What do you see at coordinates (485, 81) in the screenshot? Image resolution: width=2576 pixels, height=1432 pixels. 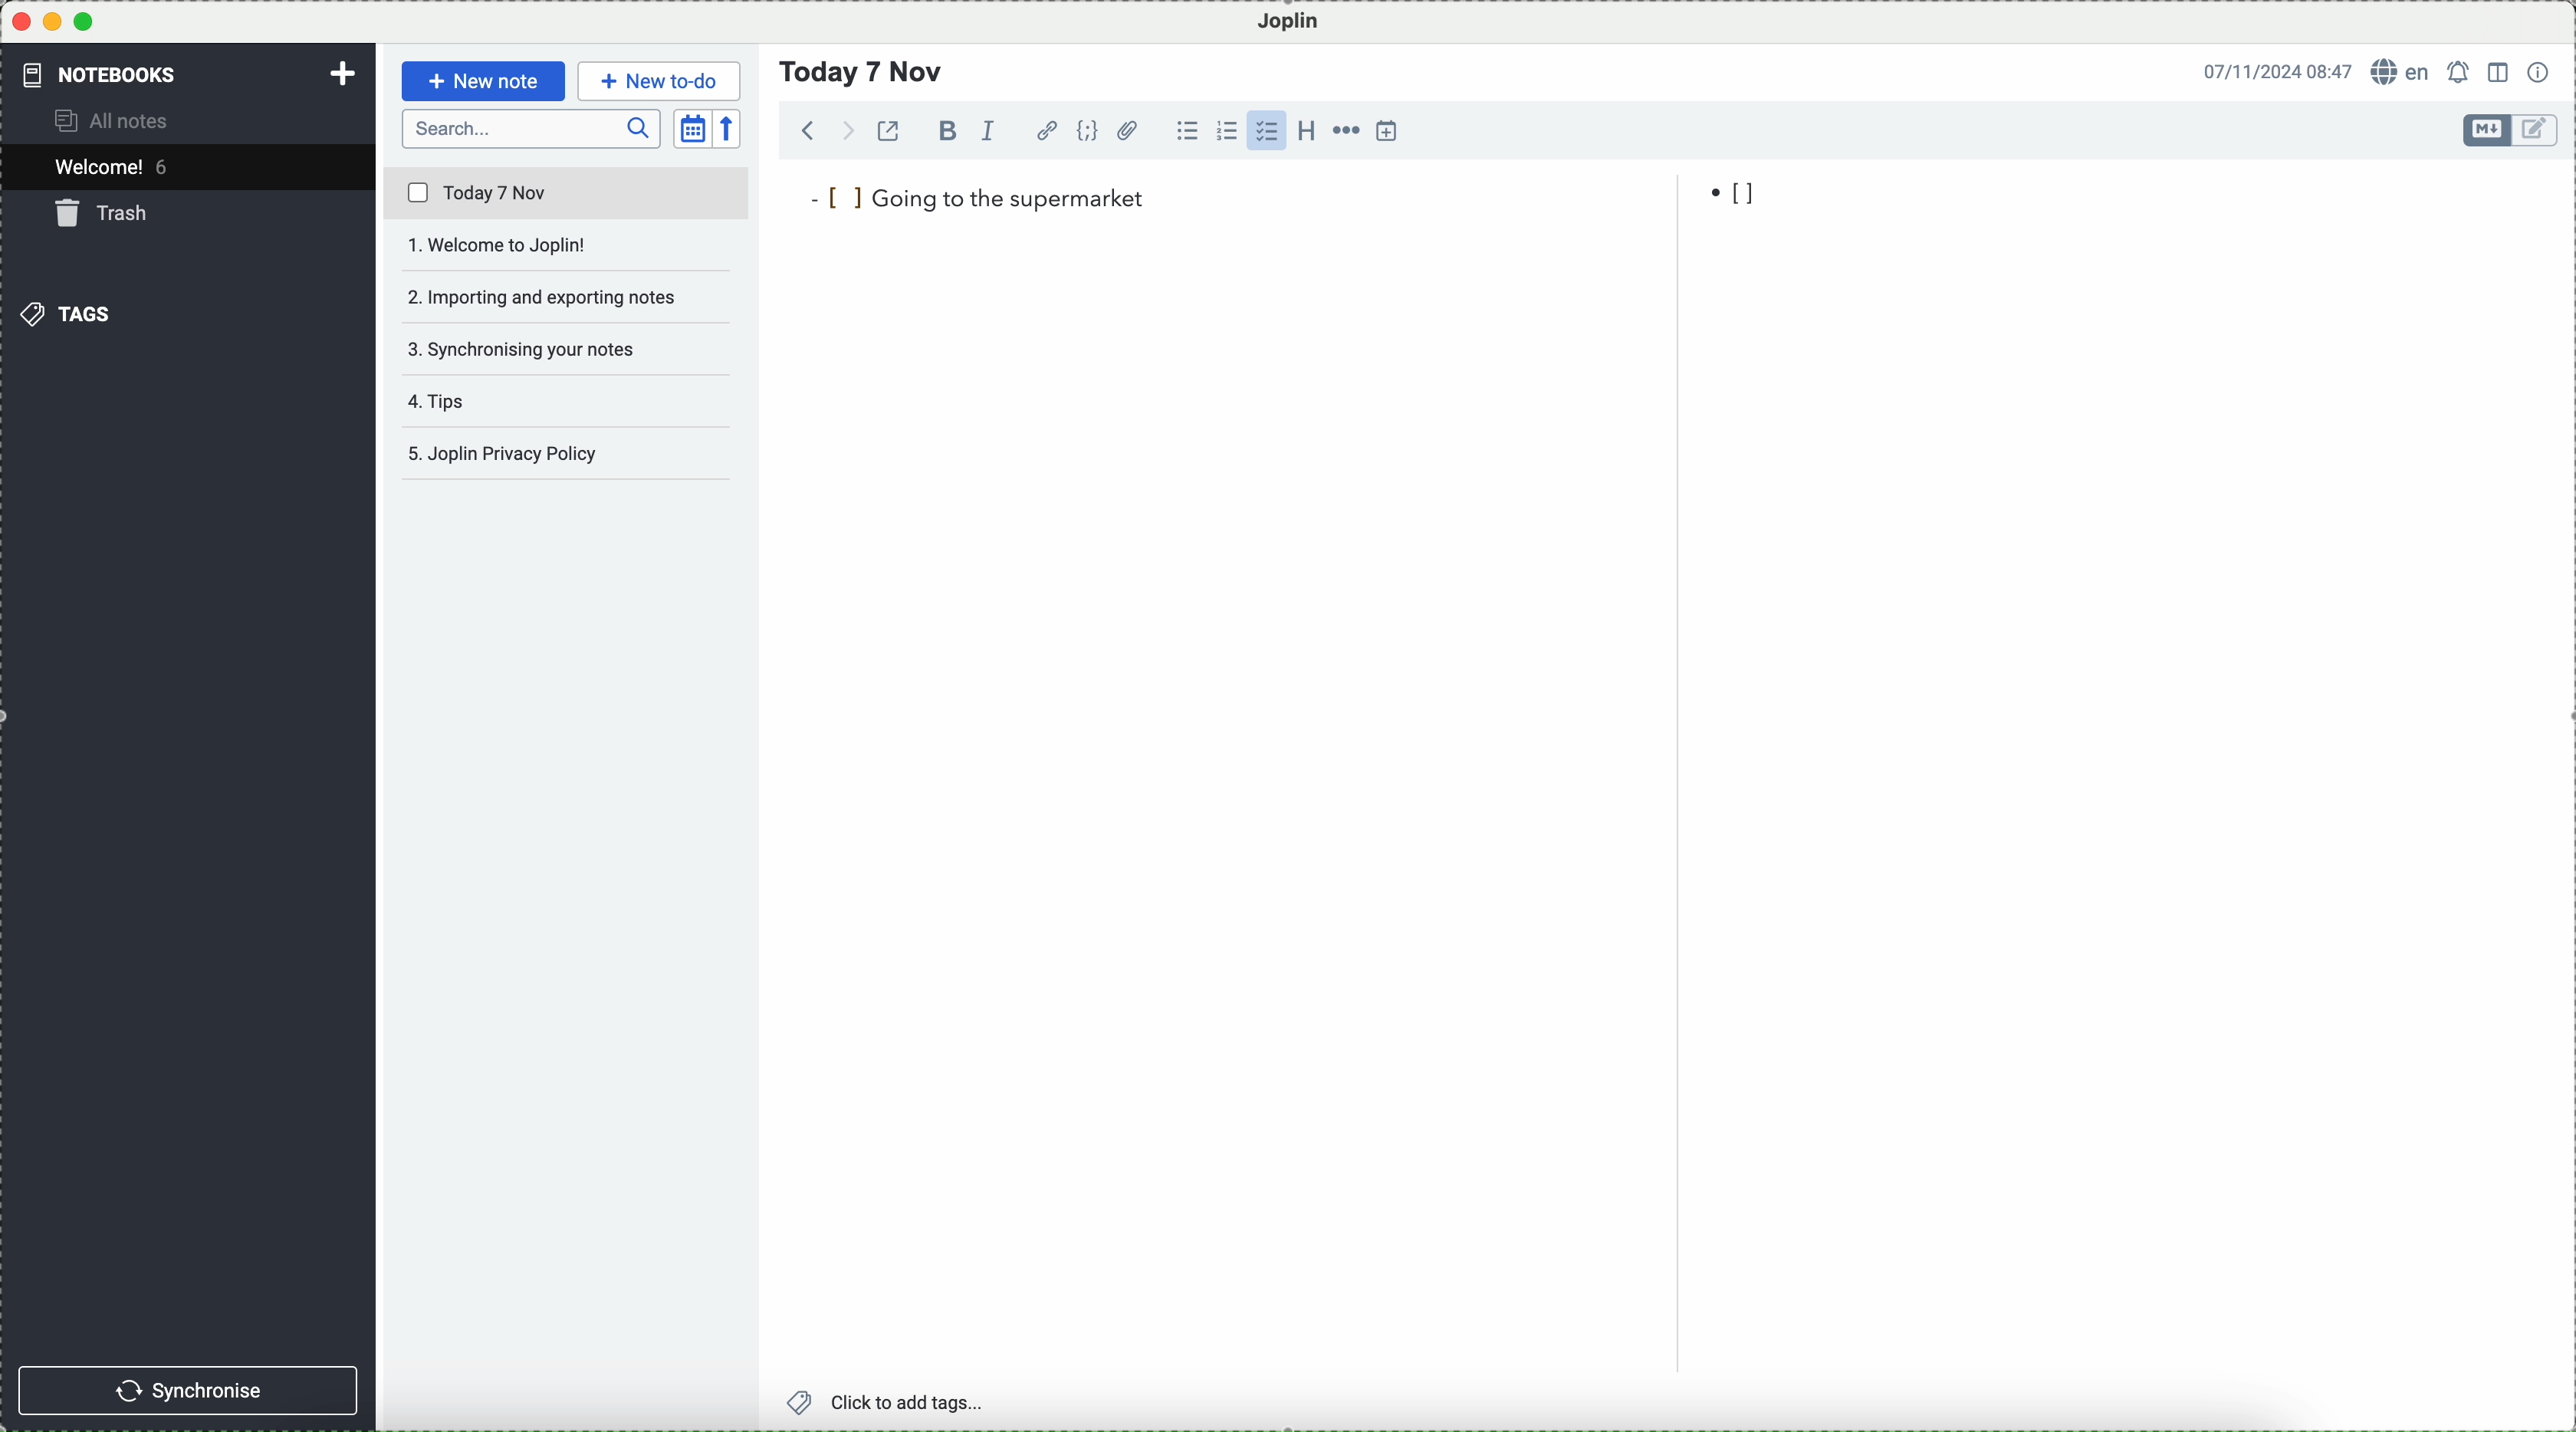 I see `new note button` at bounding box center [485, 81].